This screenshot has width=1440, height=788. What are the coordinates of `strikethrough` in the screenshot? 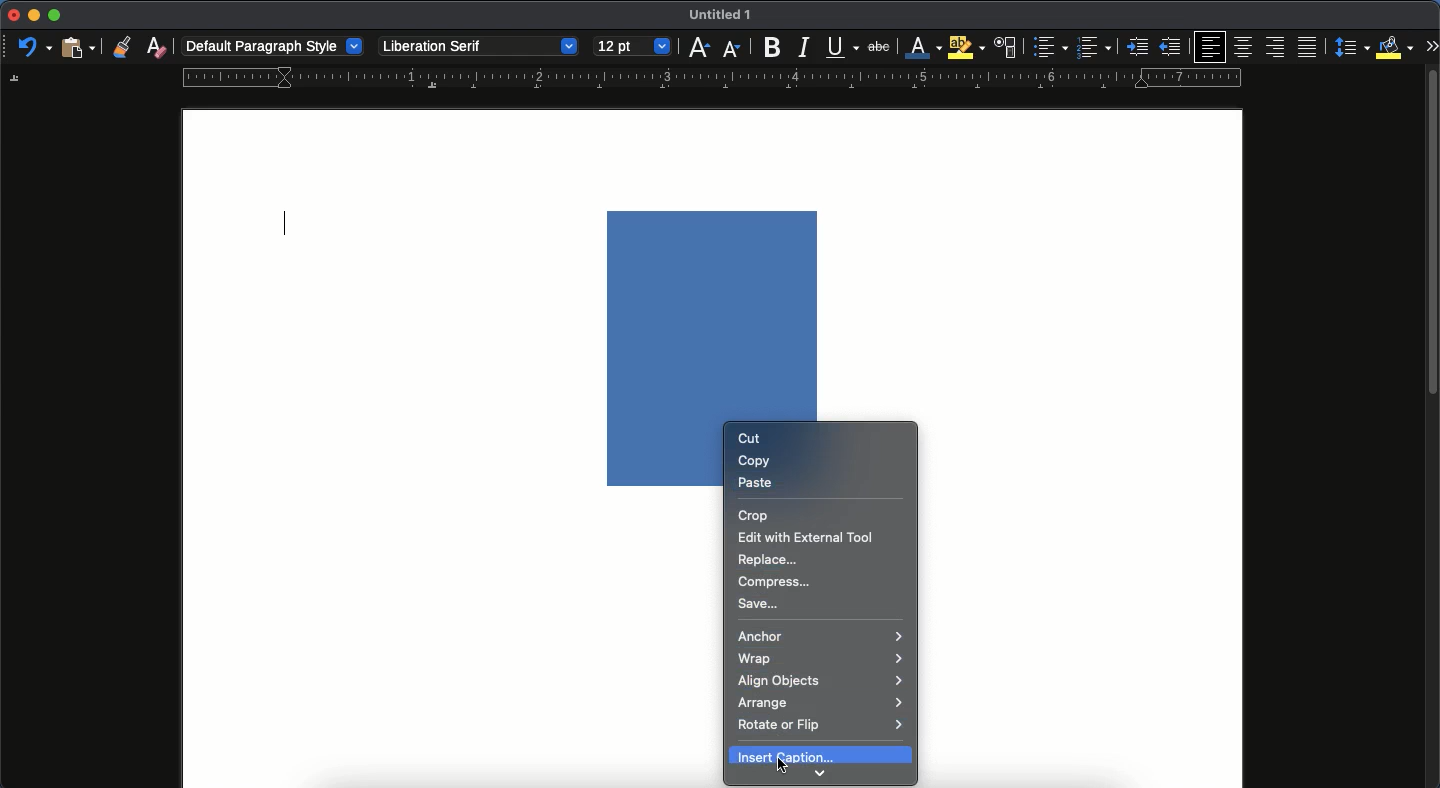 It's located at (881, 47).